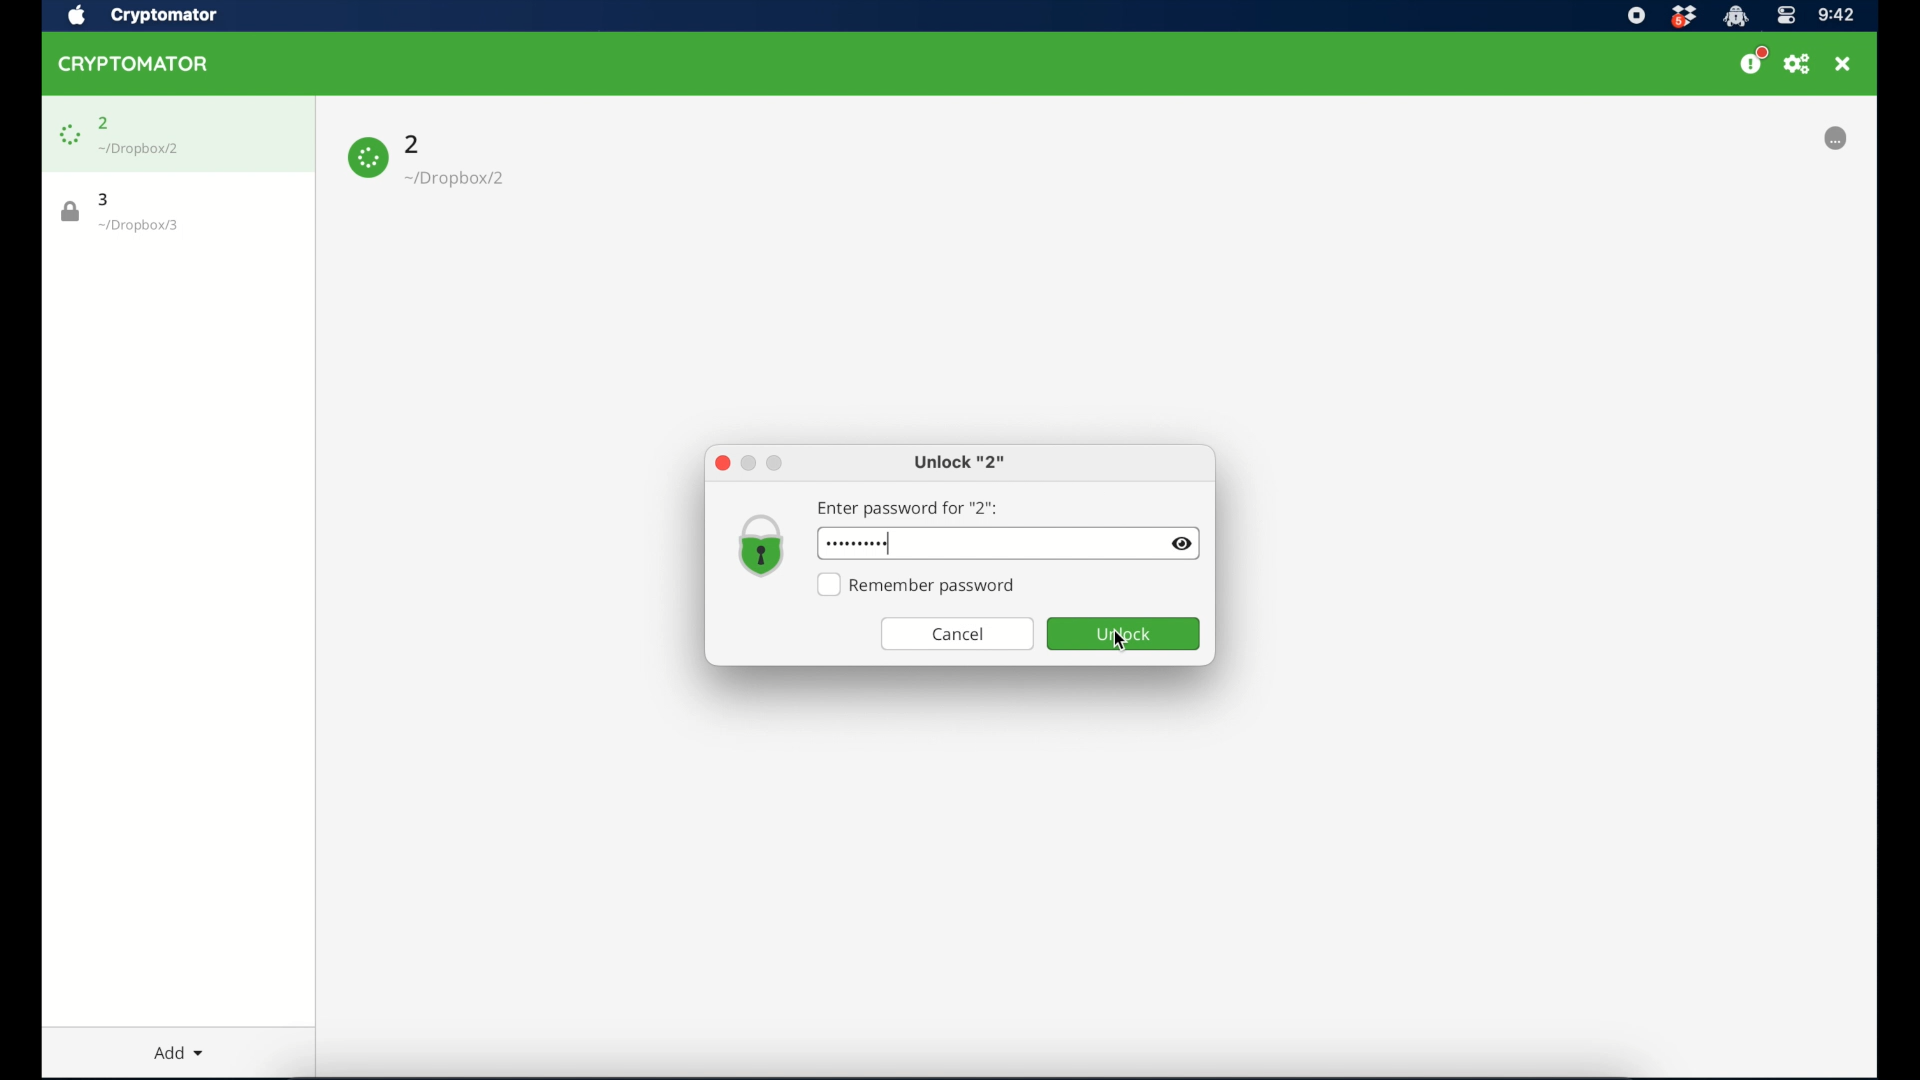  Describe the element at coordinates (171, 1048) in the screenshot. I see `add dropdown` at that location.